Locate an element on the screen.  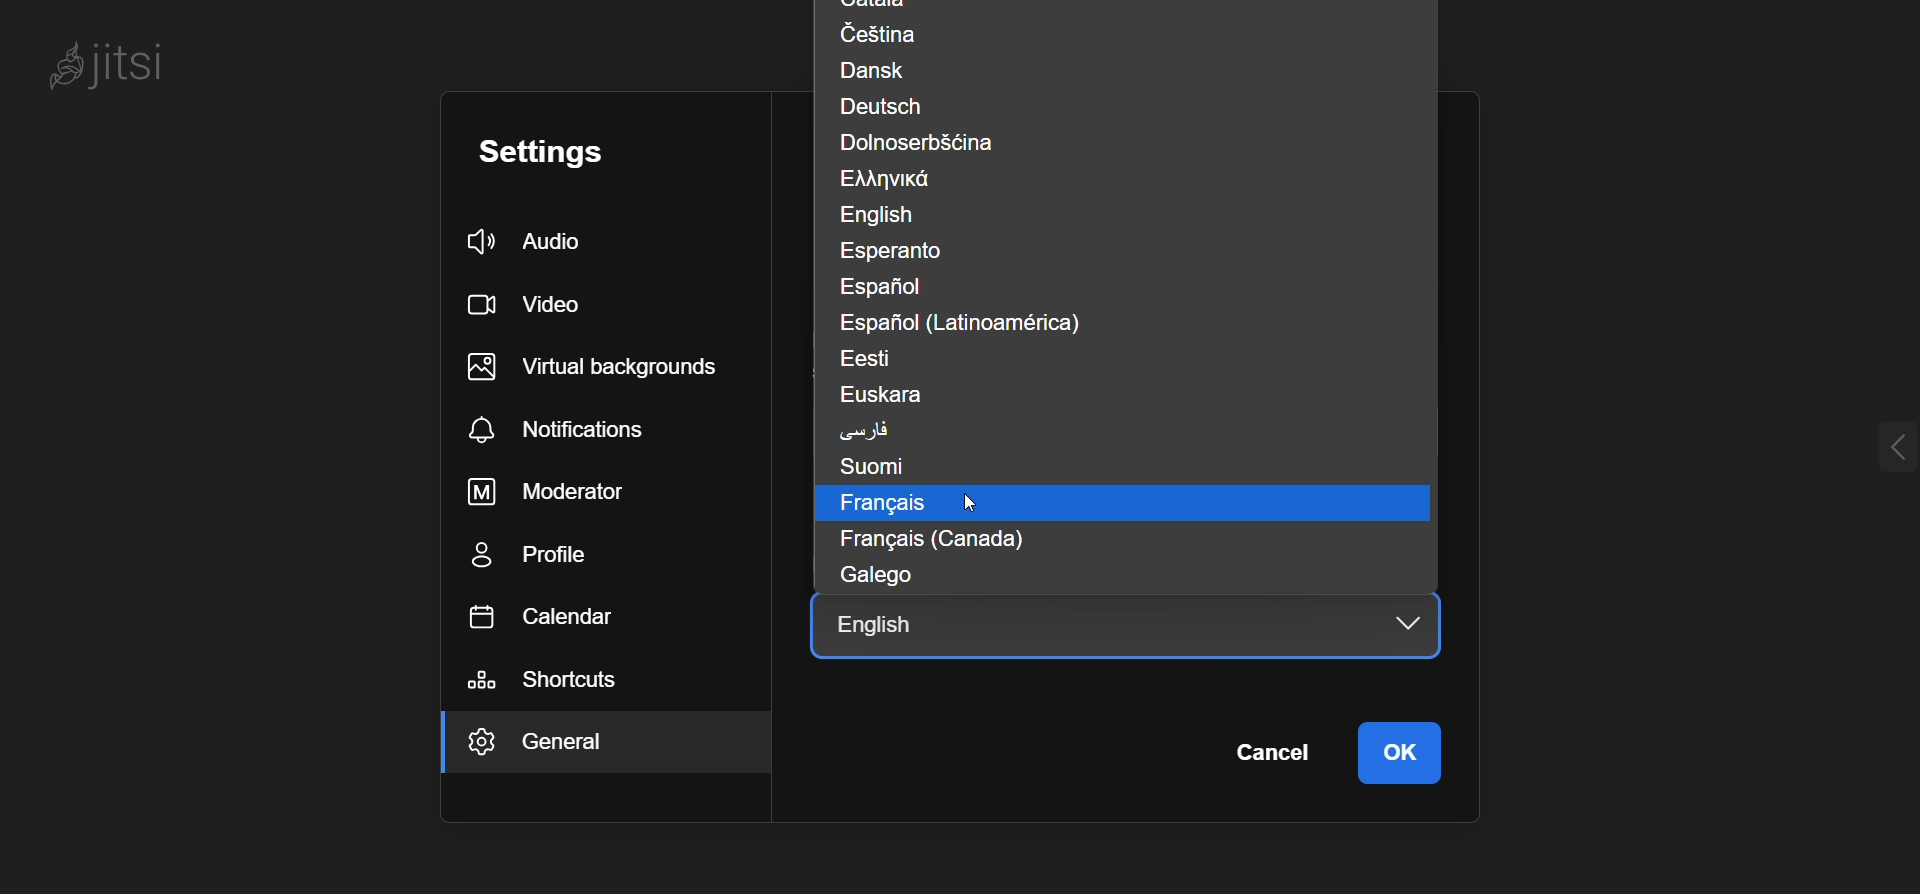
Dansk is located at coordinates (876, 68).